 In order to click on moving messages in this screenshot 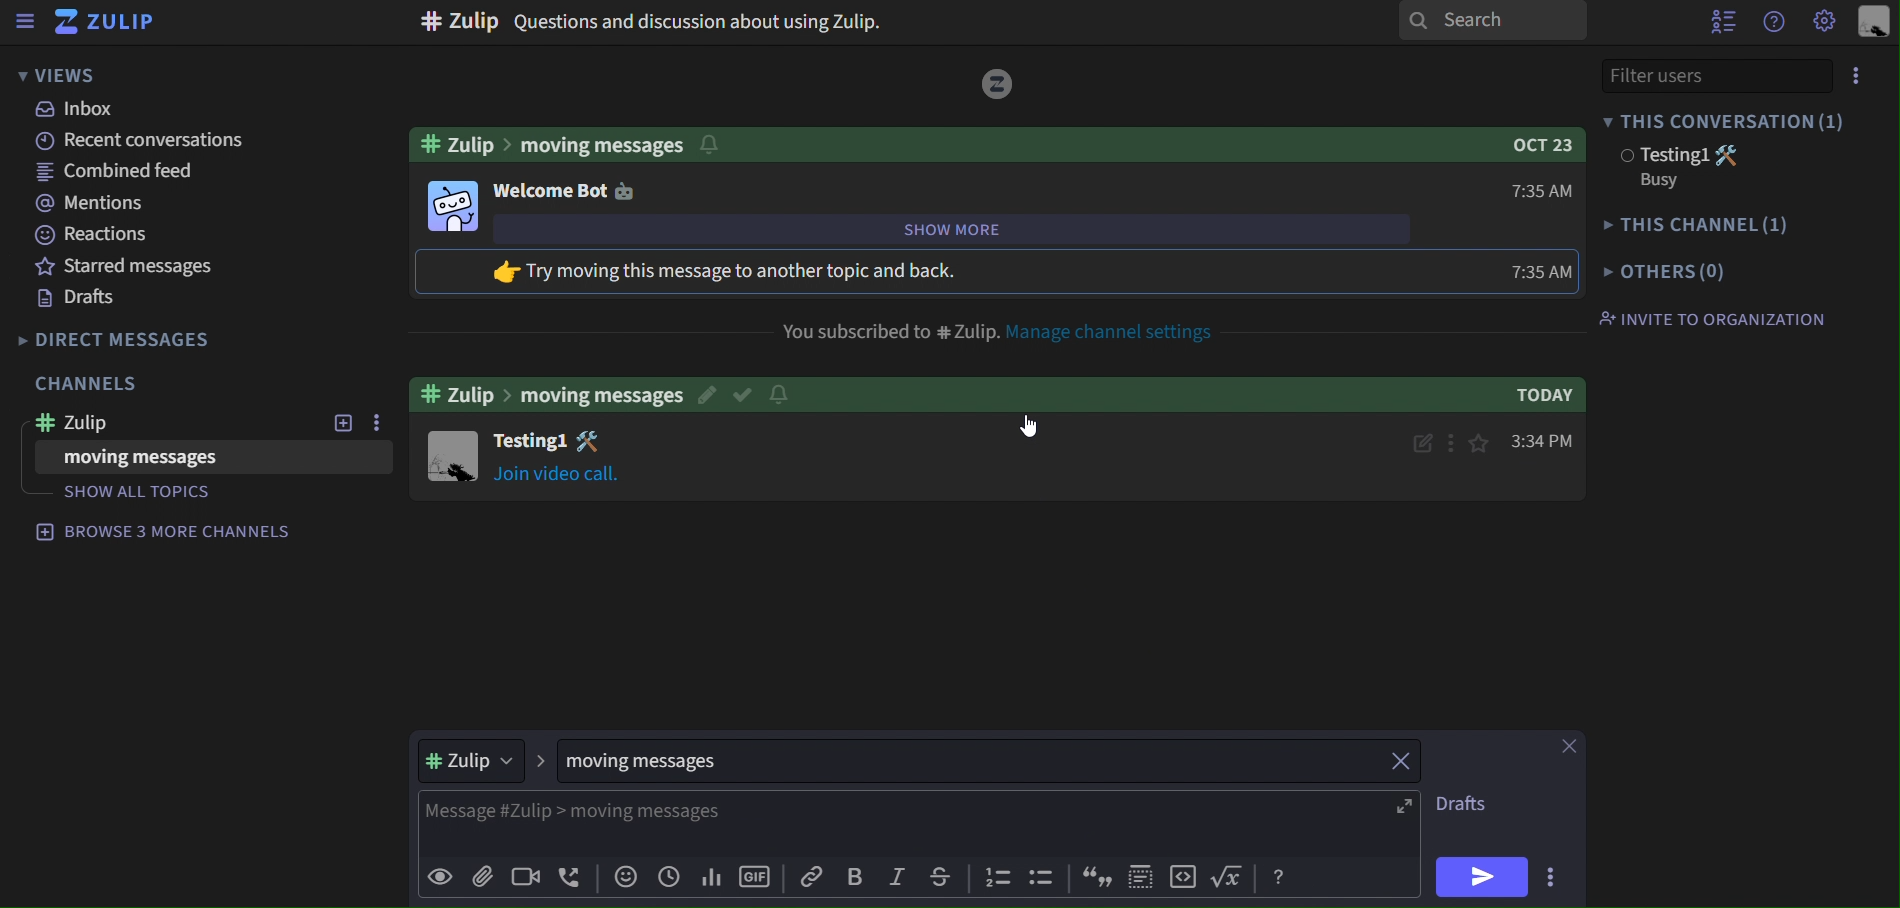, I will do `click(674, 762)`.